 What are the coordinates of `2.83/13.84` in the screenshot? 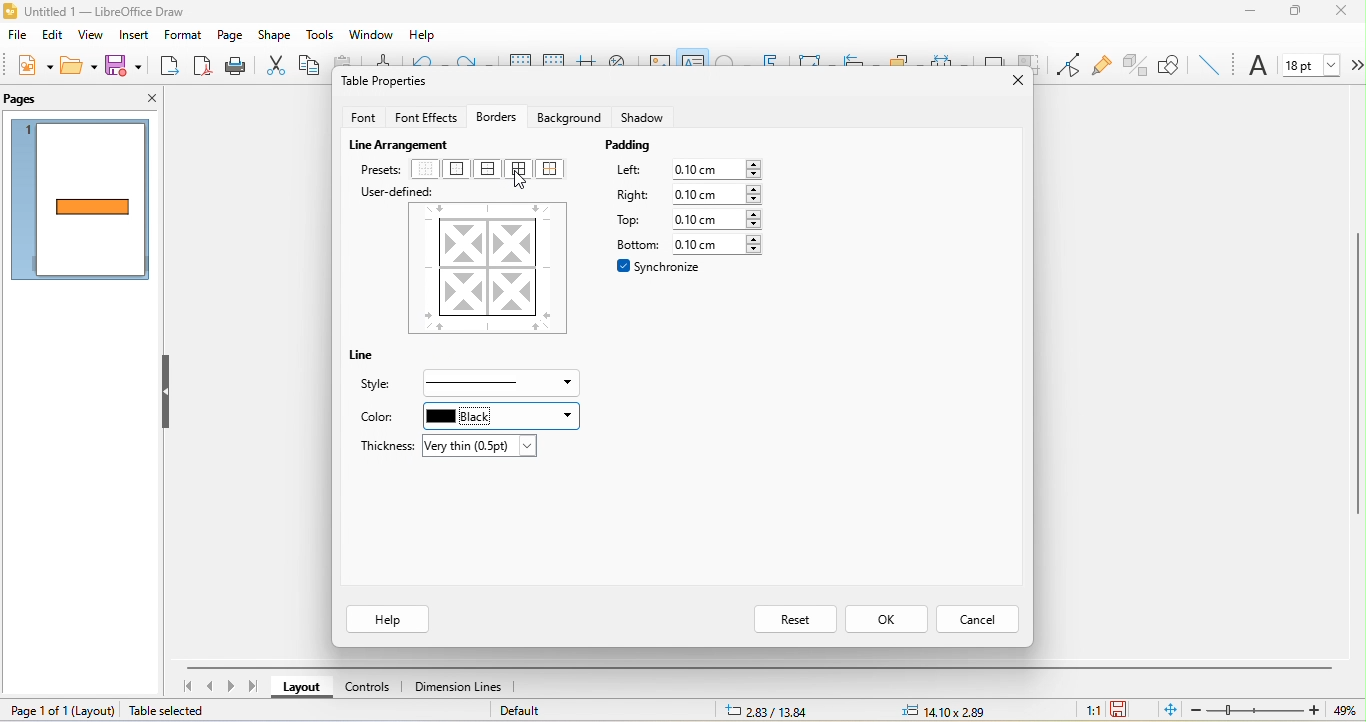 It's located at (770, 711).